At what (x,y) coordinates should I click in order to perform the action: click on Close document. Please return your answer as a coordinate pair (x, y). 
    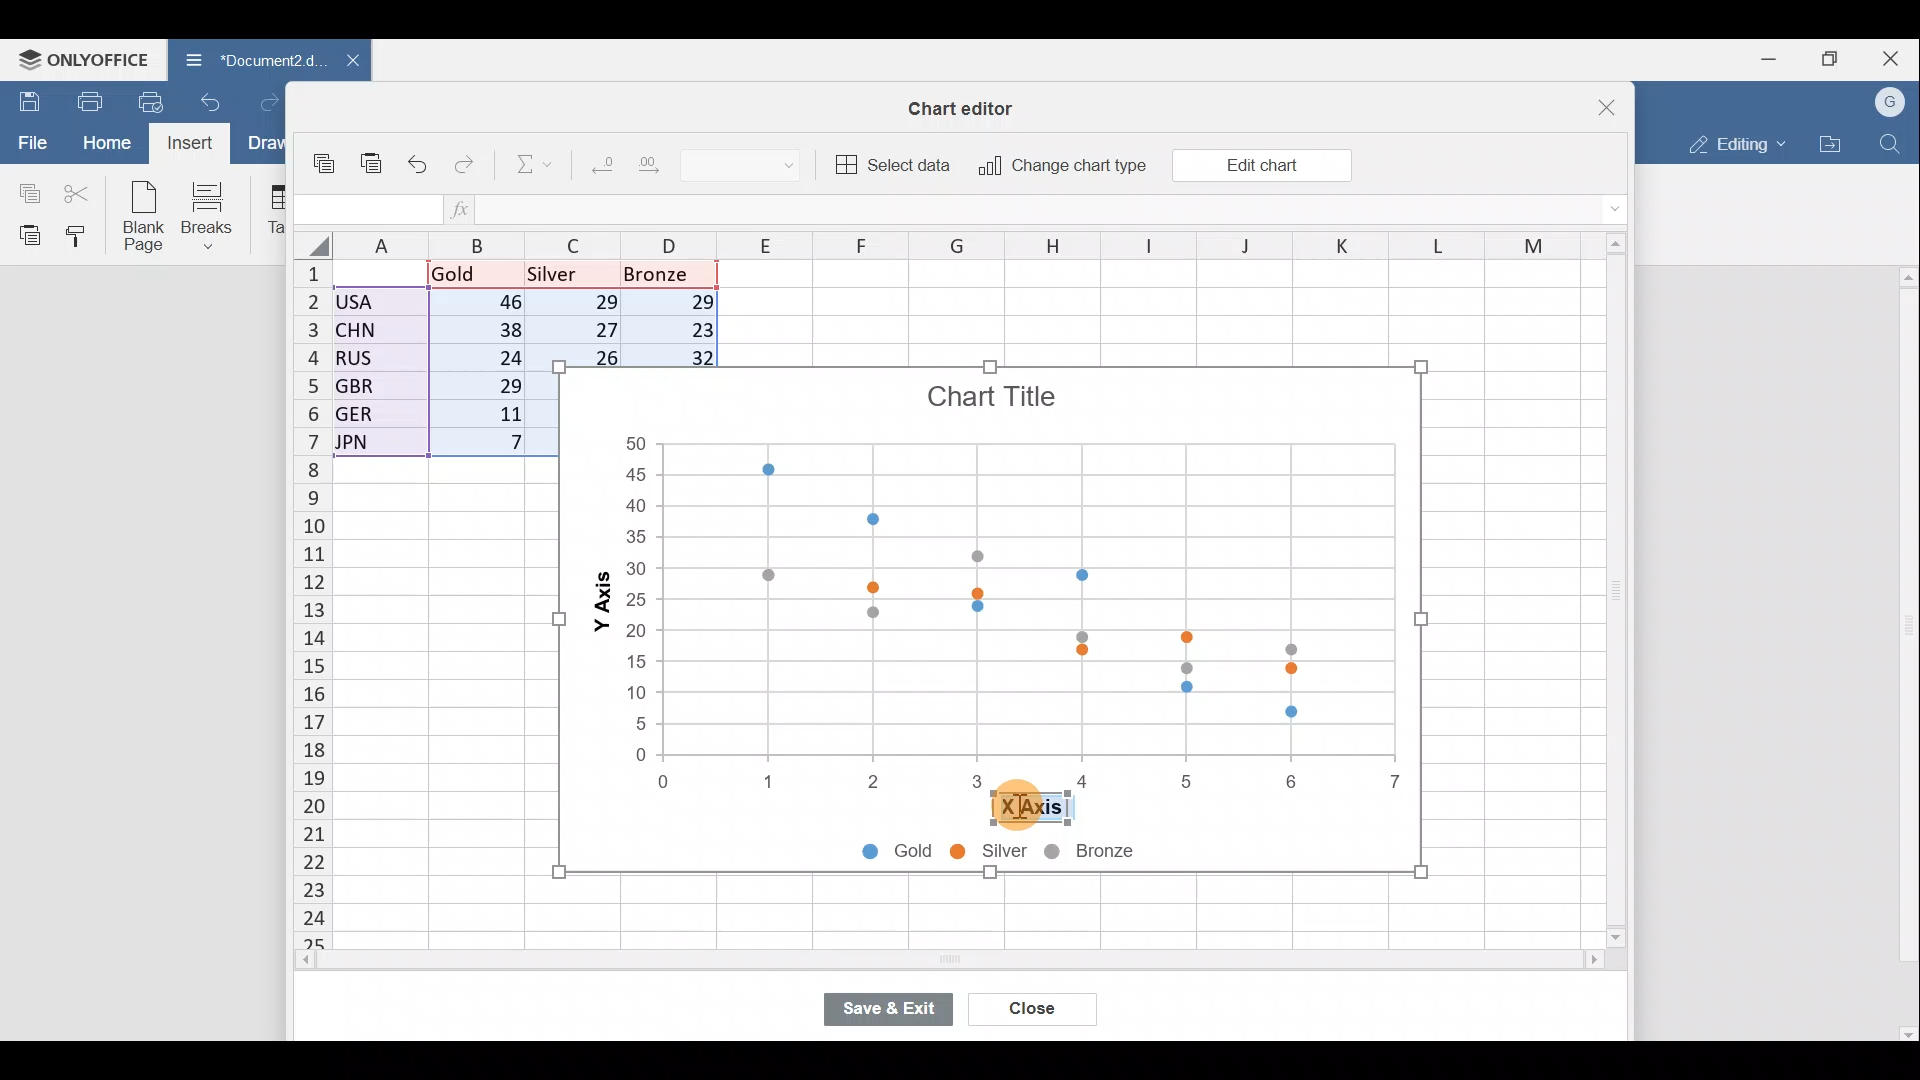
    Looking at the image, I should click on (342, 62).